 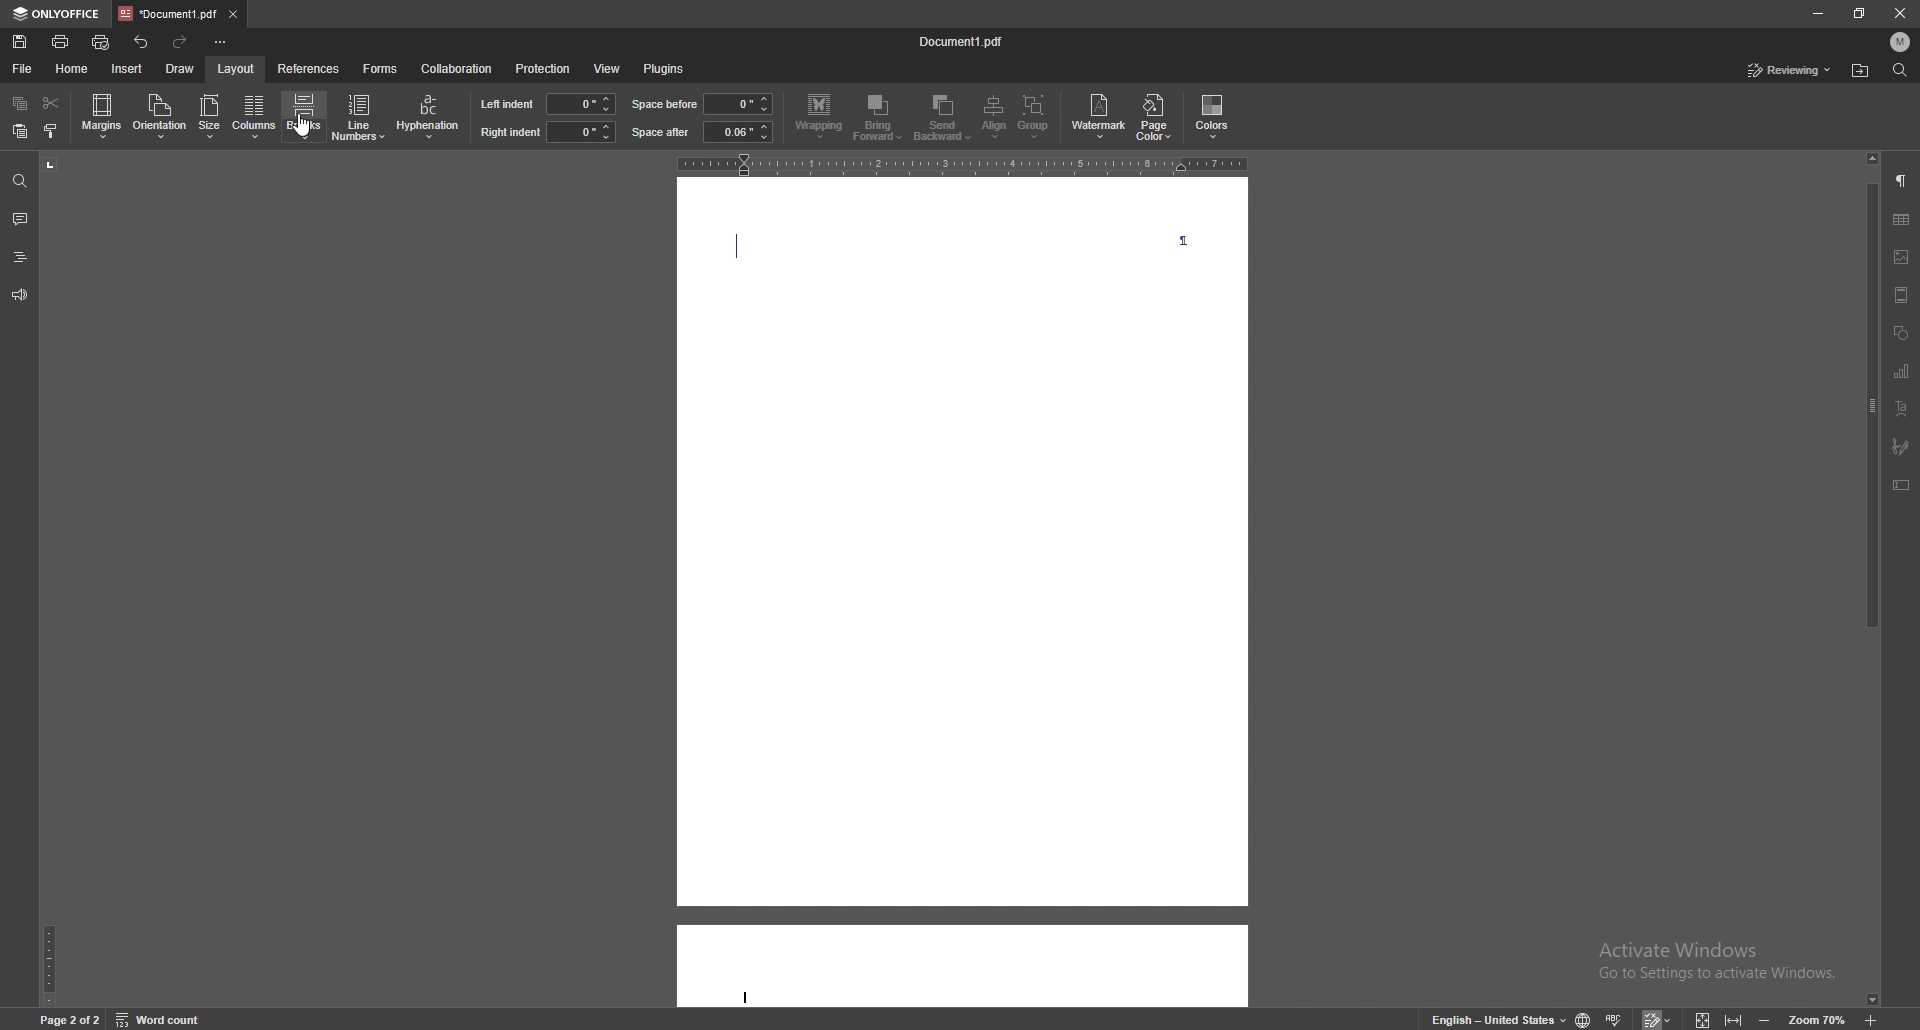 I want to click on Send backward, so click(x=942, y=118).